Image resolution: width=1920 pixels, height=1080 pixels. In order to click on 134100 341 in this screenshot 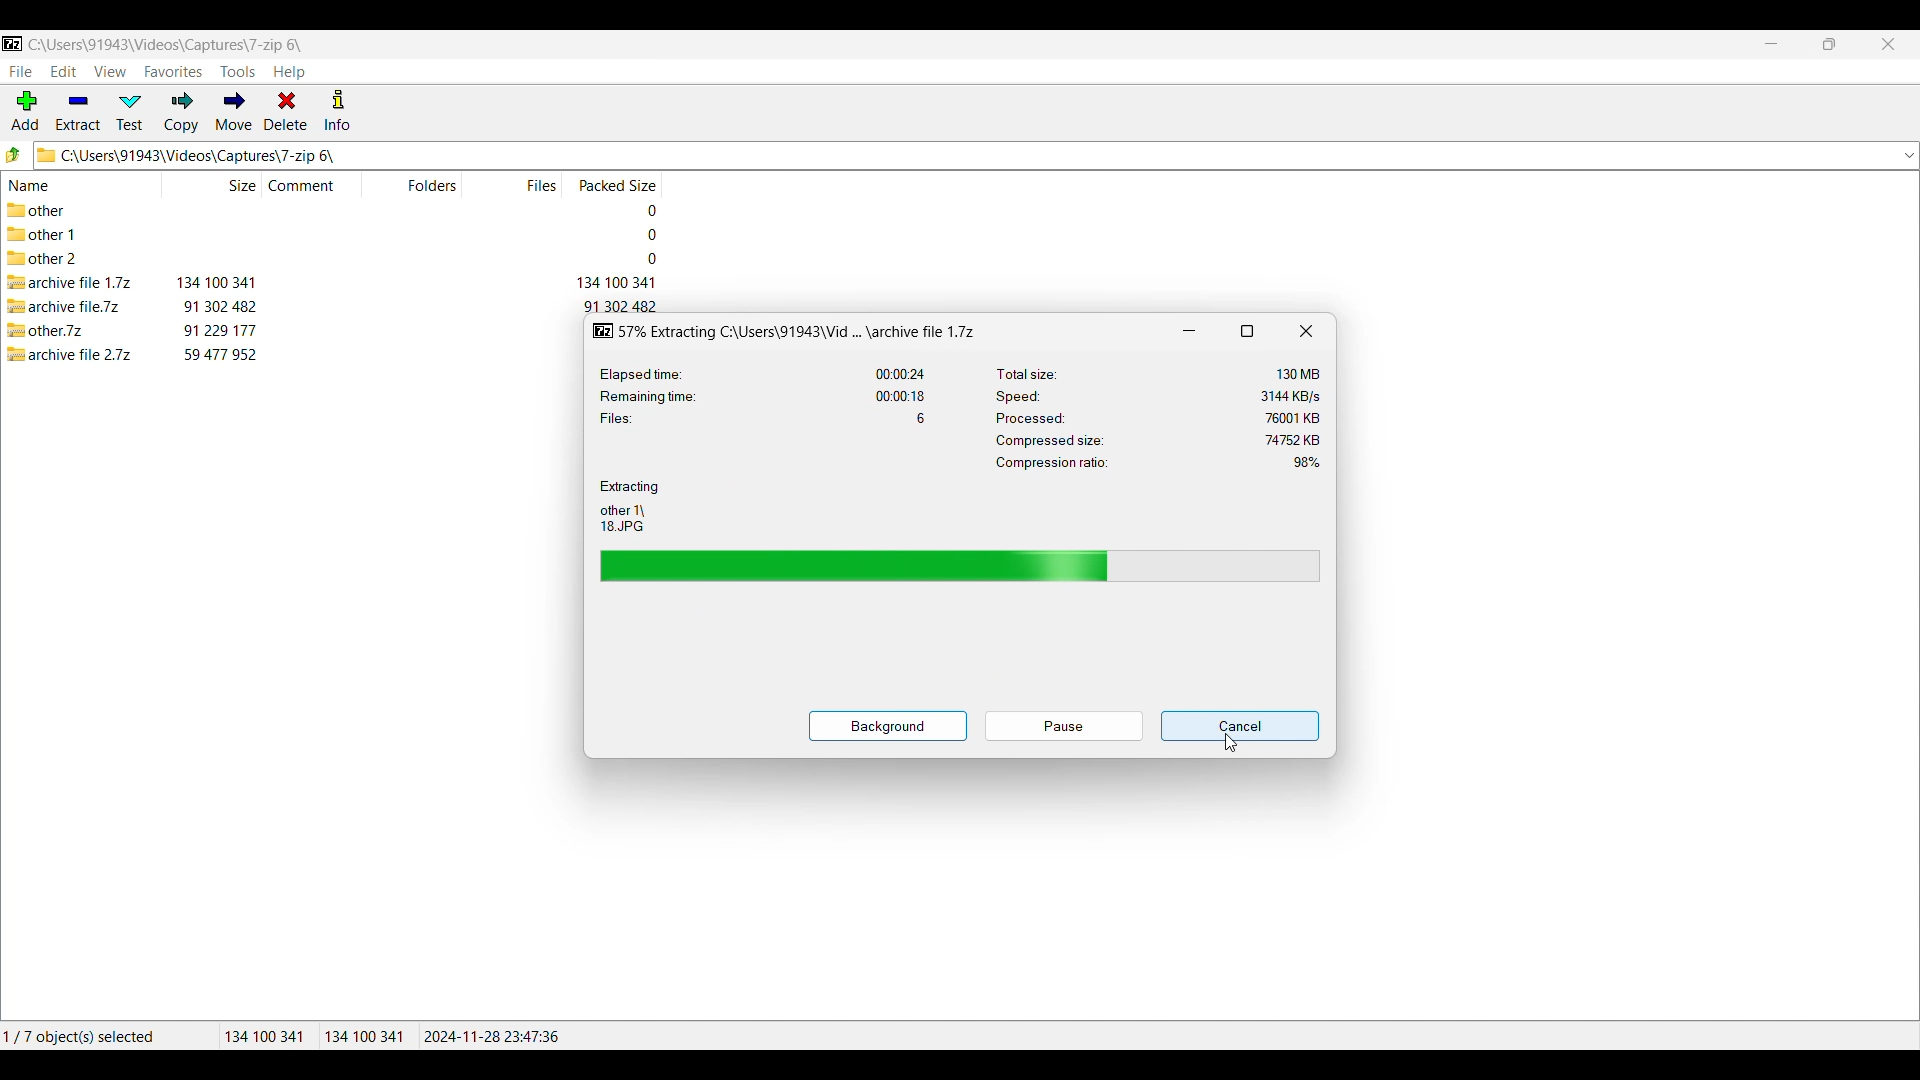, I will do `click(364, 1037)`.